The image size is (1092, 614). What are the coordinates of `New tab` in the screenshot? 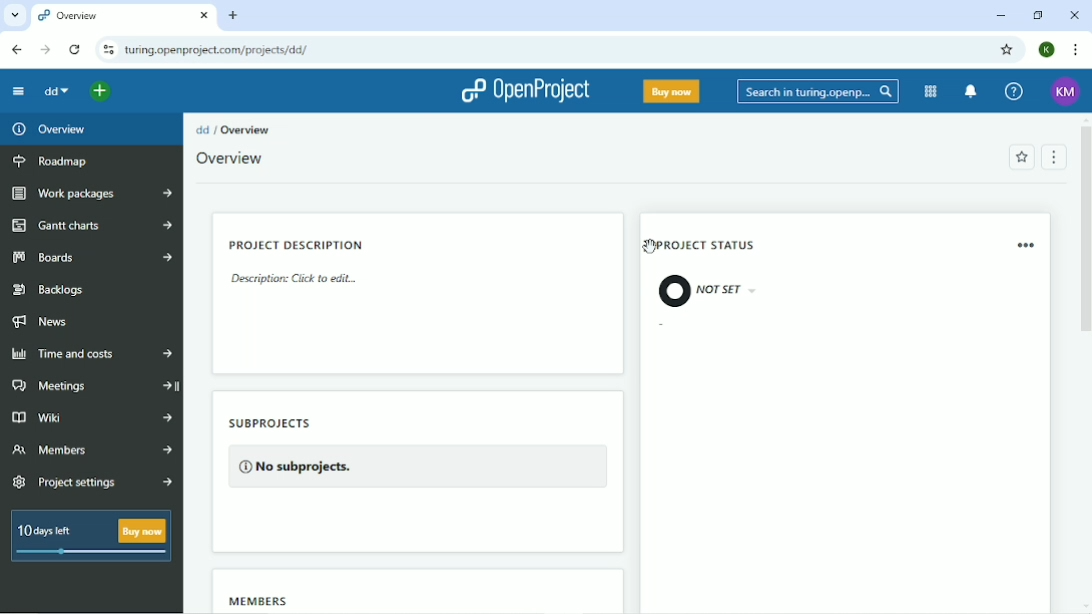 It's located at (233, 15).